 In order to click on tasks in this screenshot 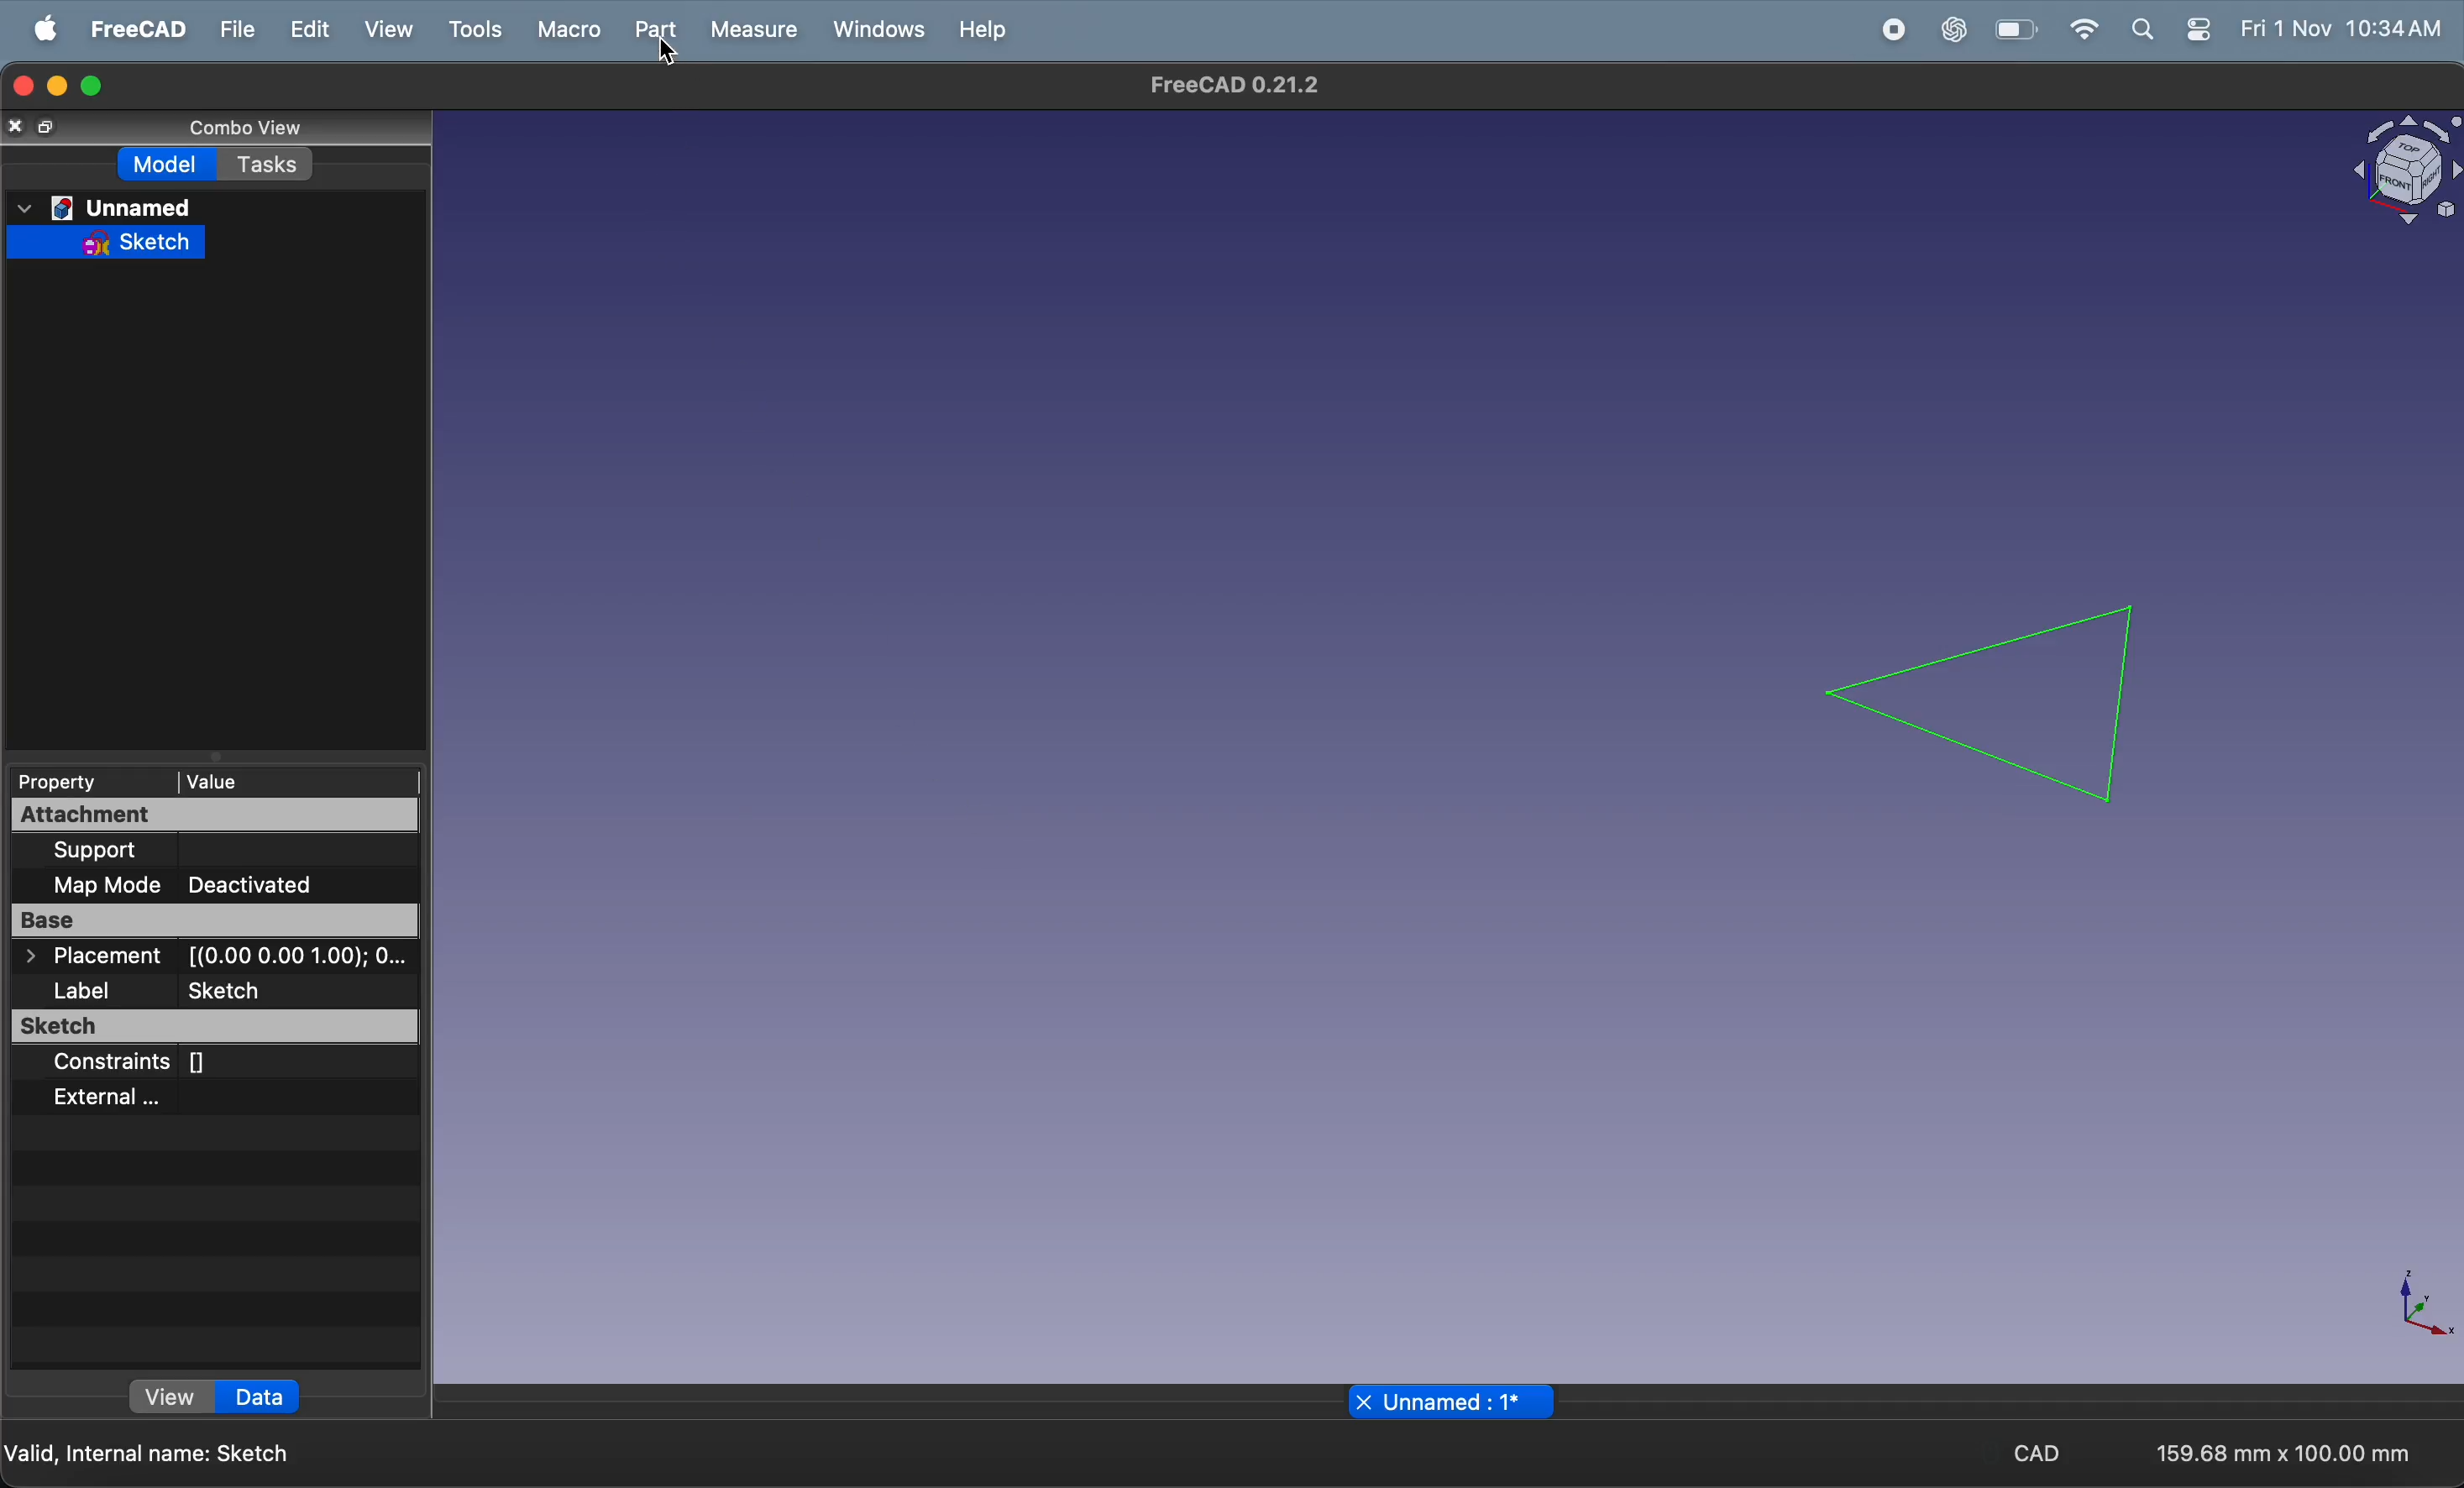, I will do `click(272, 164)`.